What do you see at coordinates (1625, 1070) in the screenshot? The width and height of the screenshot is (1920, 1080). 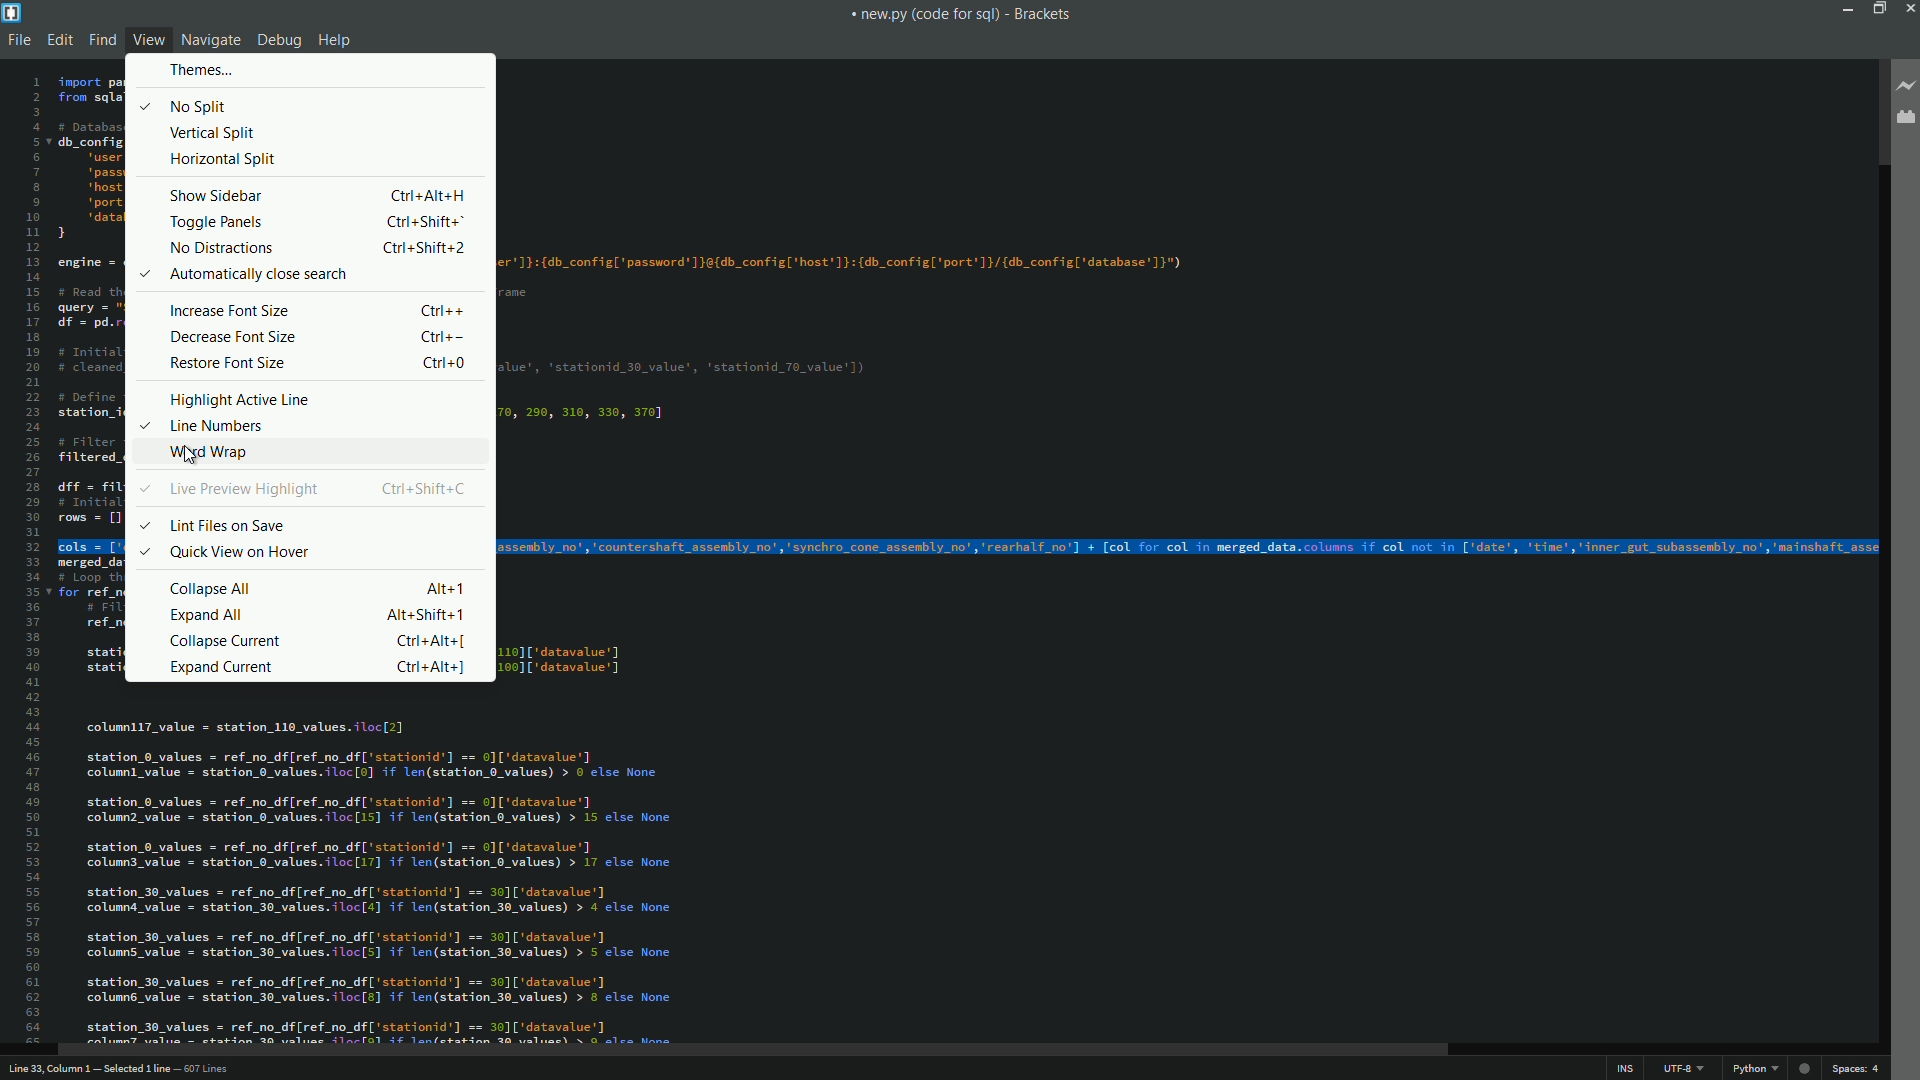 I see `ins` at bounding box center [1625, 1070].